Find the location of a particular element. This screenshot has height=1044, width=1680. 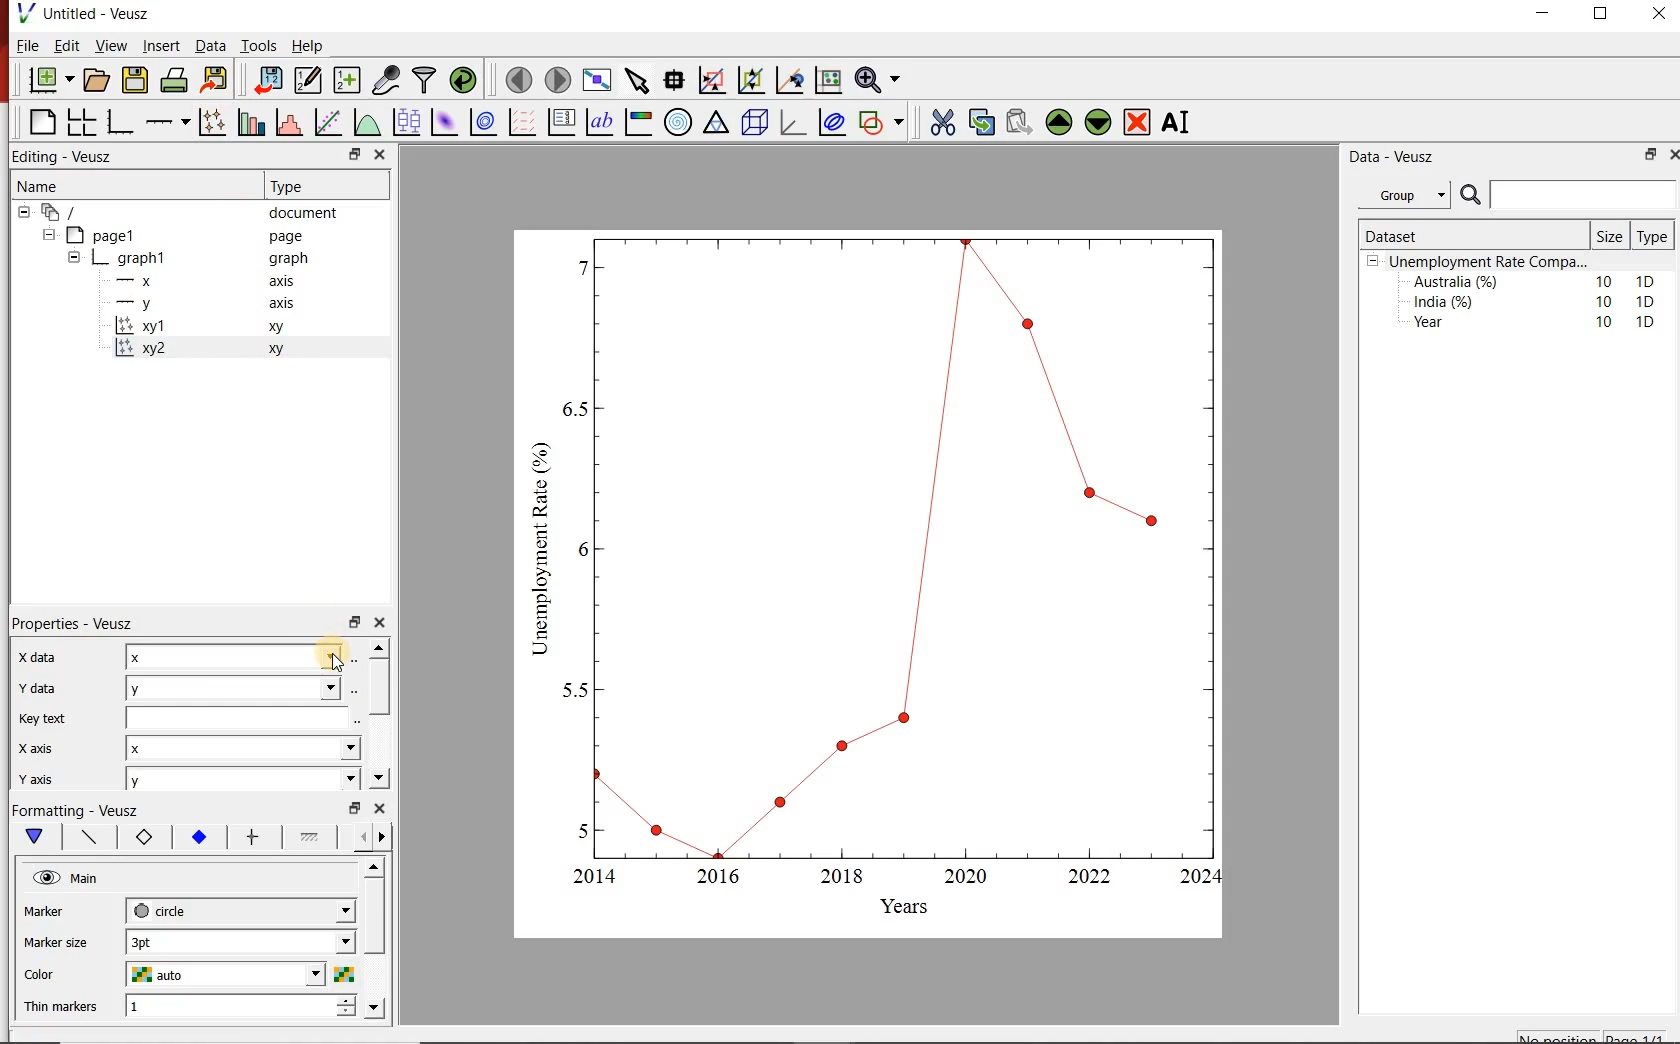

Australia (%) 10 1D is located at coordinates (1536, 281).